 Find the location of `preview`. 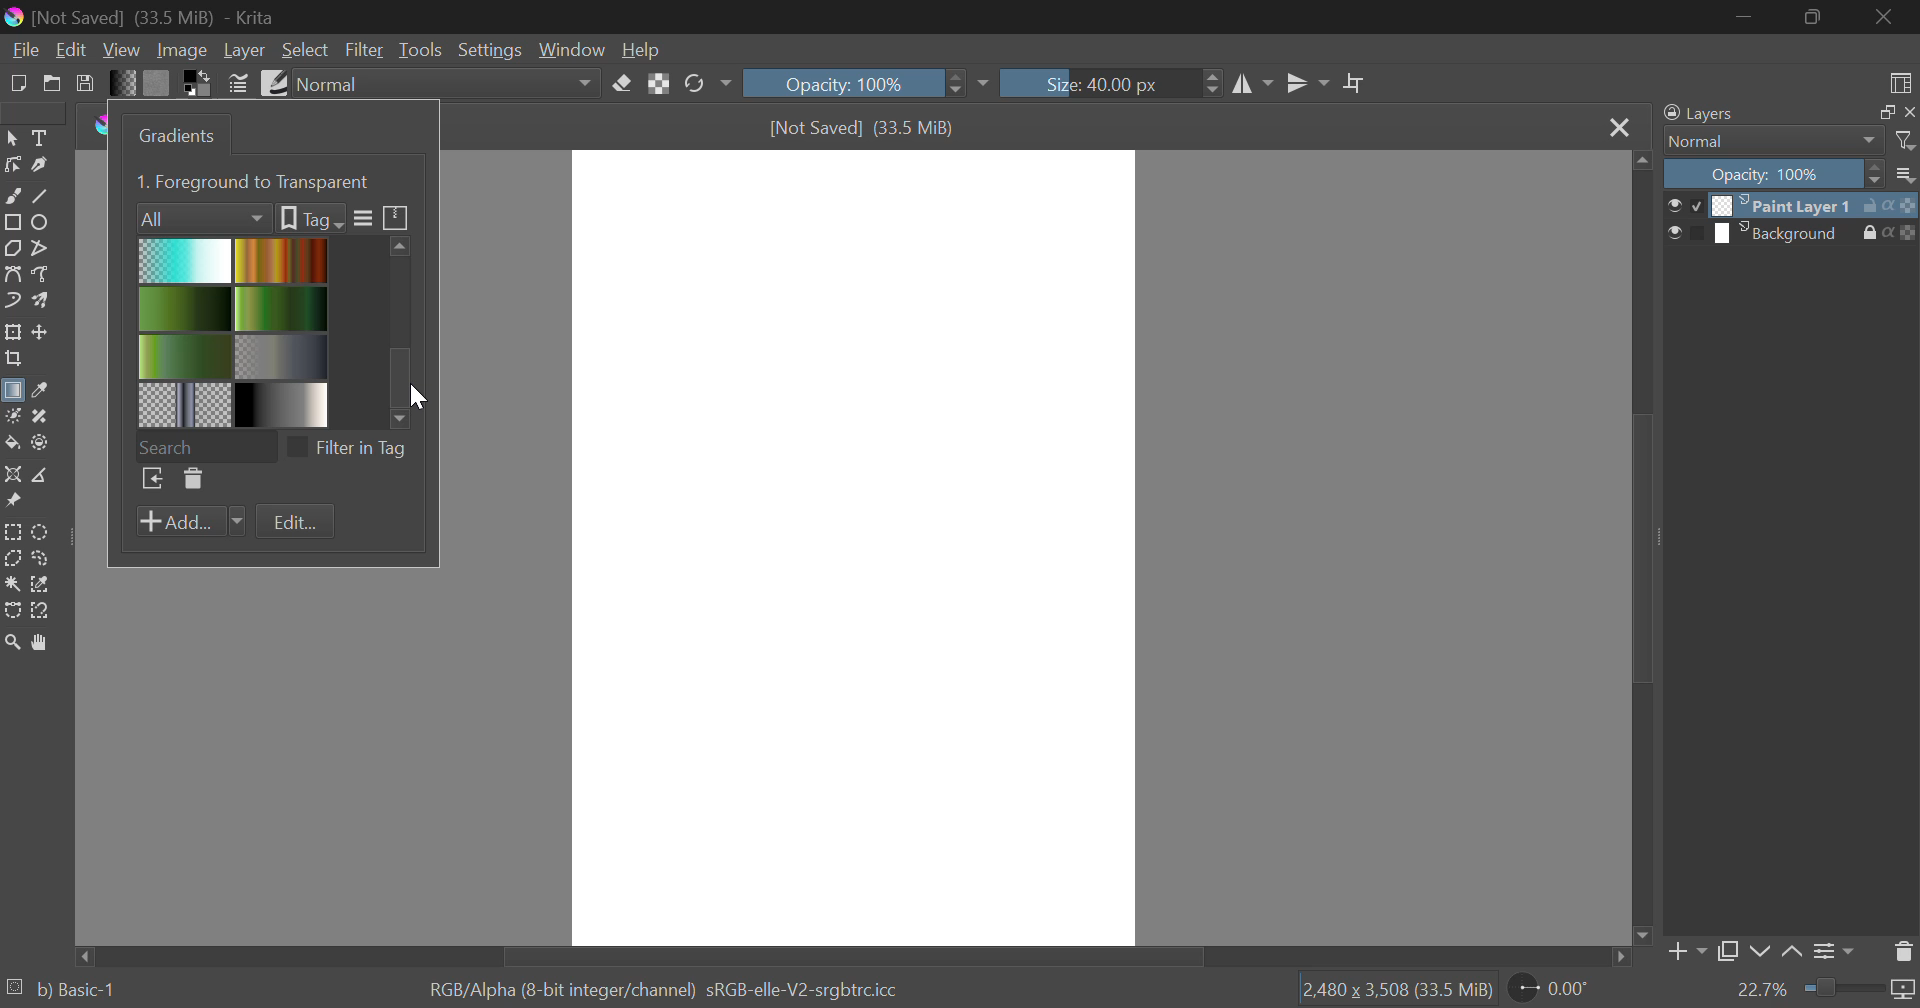

preview is located at coordinates (1687, 234).